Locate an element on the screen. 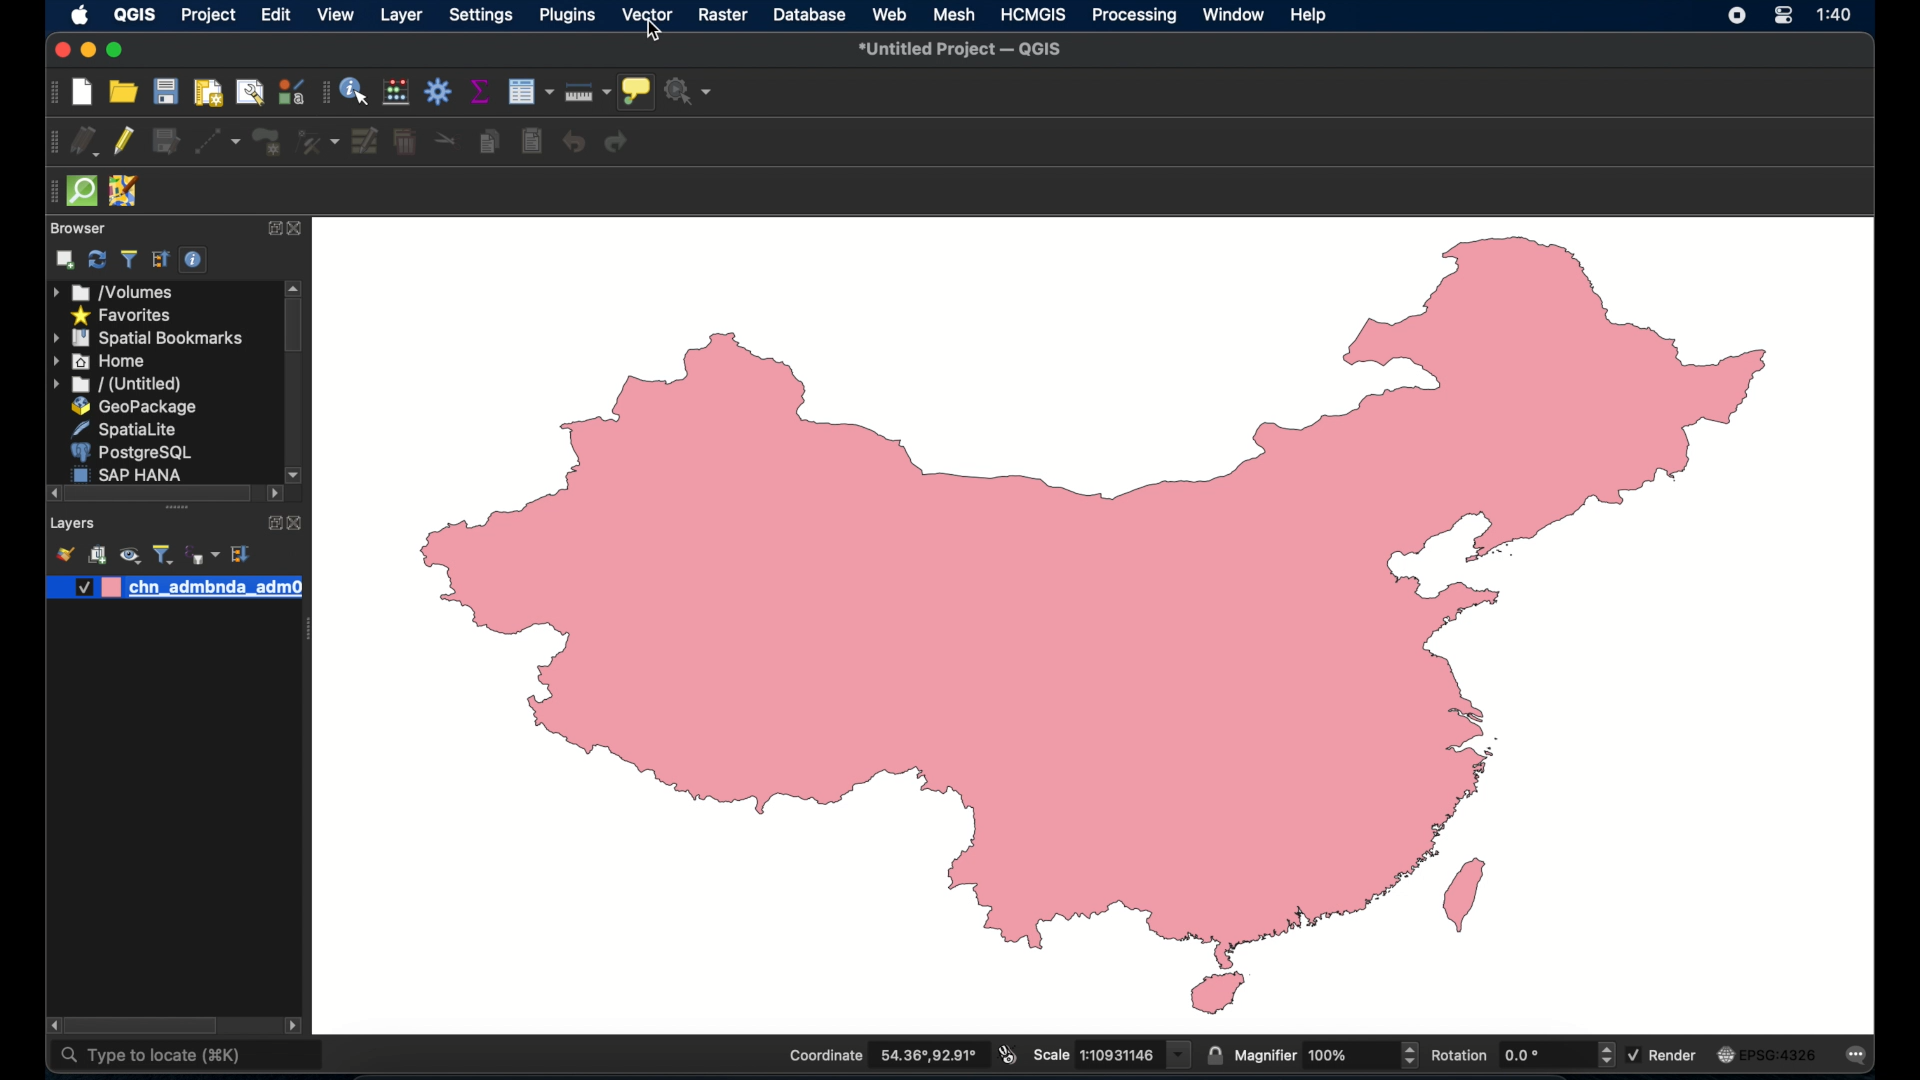 This screenshot has height=1080, width=1920. expand all is located at coordinates (161, 260).